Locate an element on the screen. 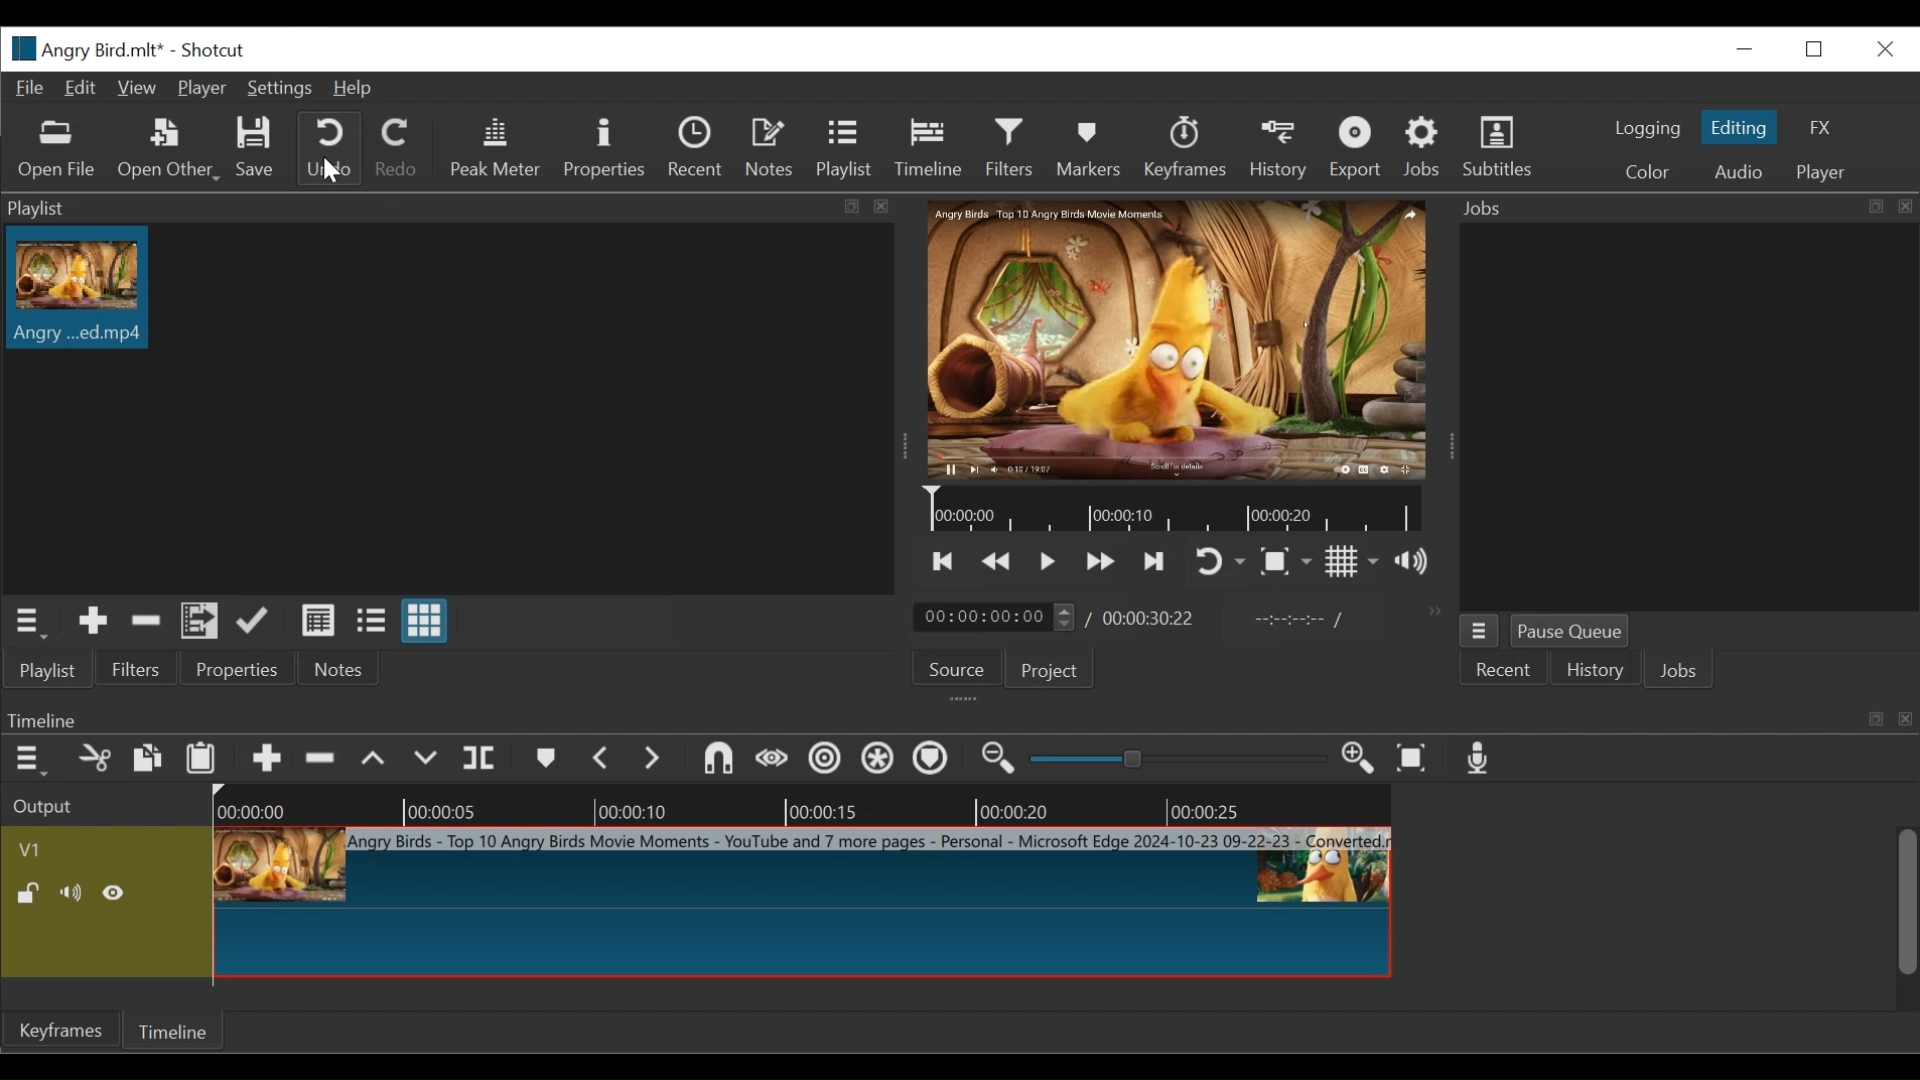 Image resolution: width=1920 pixels, height=1080 pixels. File Name is located at coordinates (79, 48).